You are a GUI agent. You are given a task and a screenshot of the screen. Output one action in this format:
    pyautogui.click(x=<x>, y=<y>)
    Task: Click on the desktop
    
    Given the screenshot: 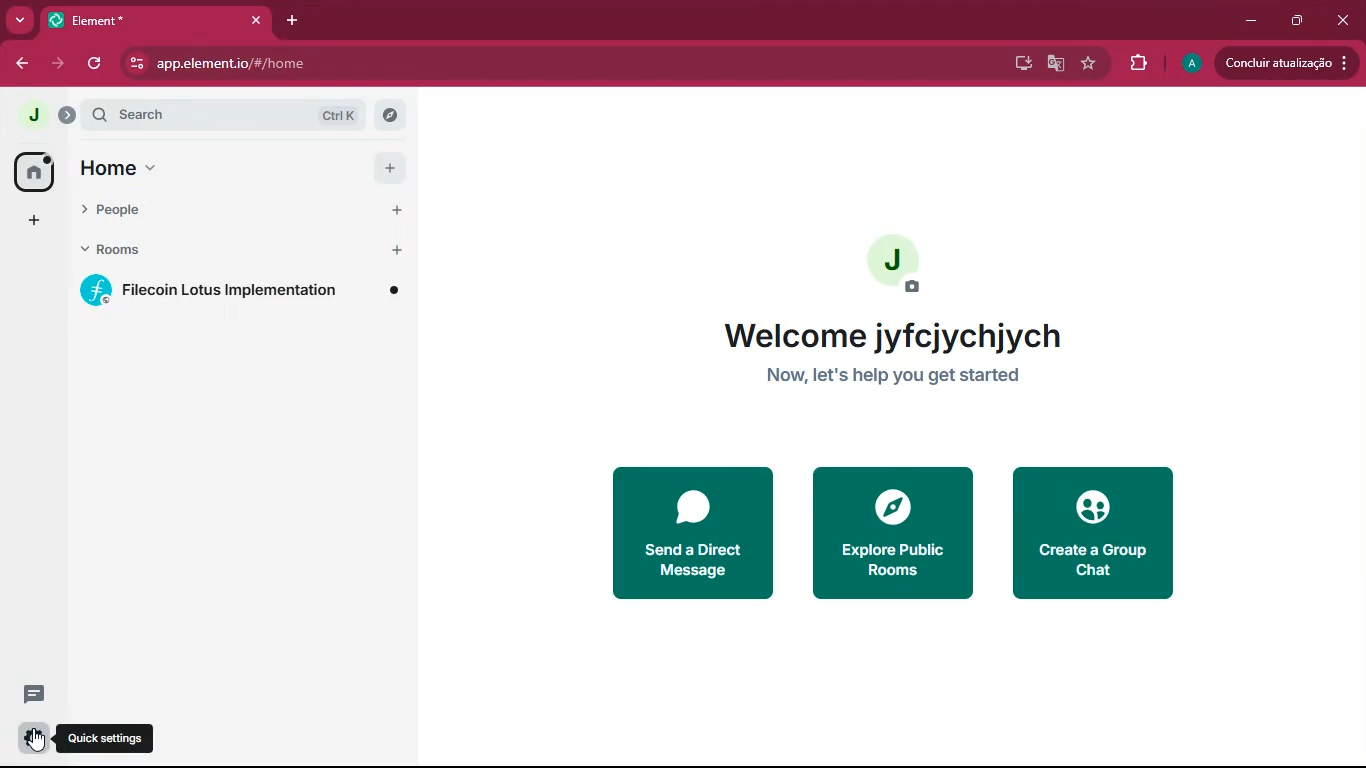 What is the action you would take?
    pyautogui.click(x=1022, y=65)
    